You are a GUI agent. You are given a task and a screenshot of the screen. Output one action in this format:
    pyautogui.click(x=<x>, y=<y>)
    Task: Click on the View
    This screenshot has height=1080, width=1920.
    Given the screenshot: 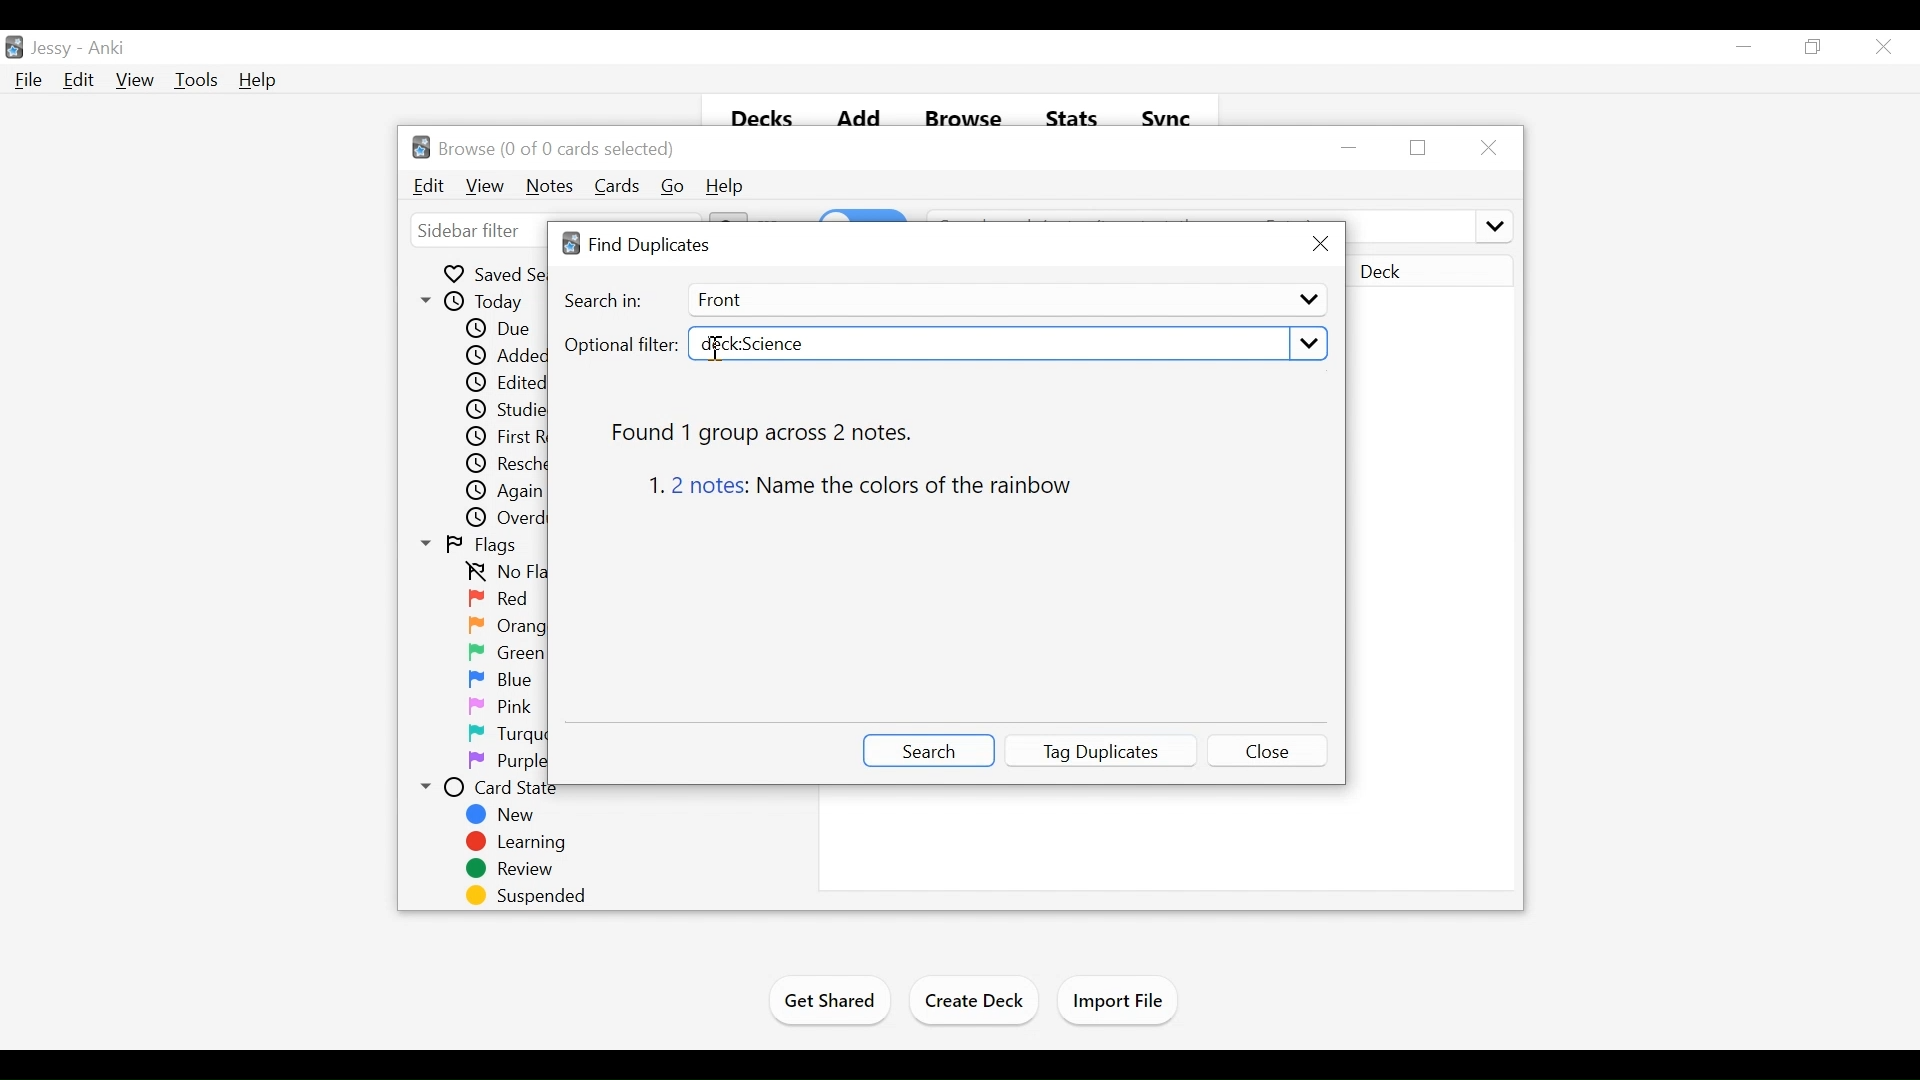 What is the action you would take?
    pyautogui.click(x=487, y=187)
    